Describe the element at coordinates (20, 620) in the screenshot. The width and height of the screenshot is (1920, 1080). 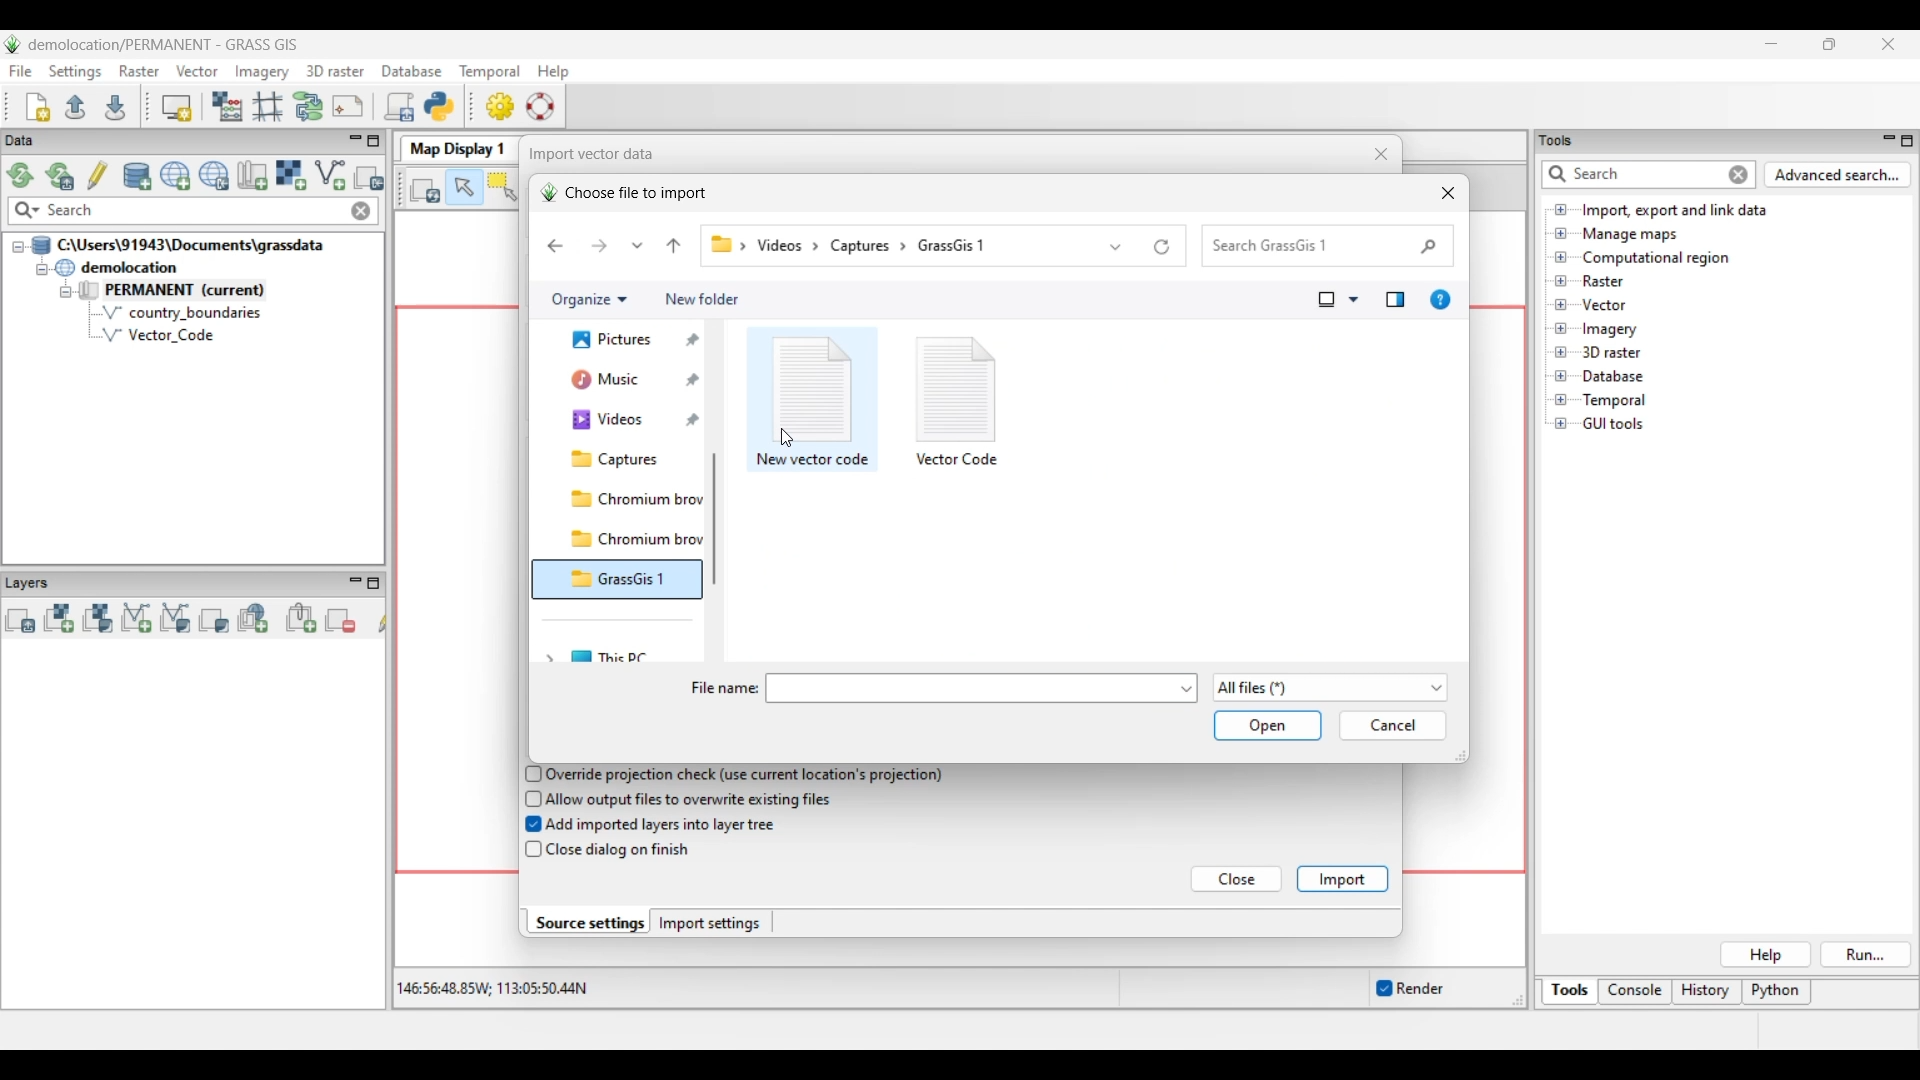
I see `Add multiple vector or raster map layers` at that location.